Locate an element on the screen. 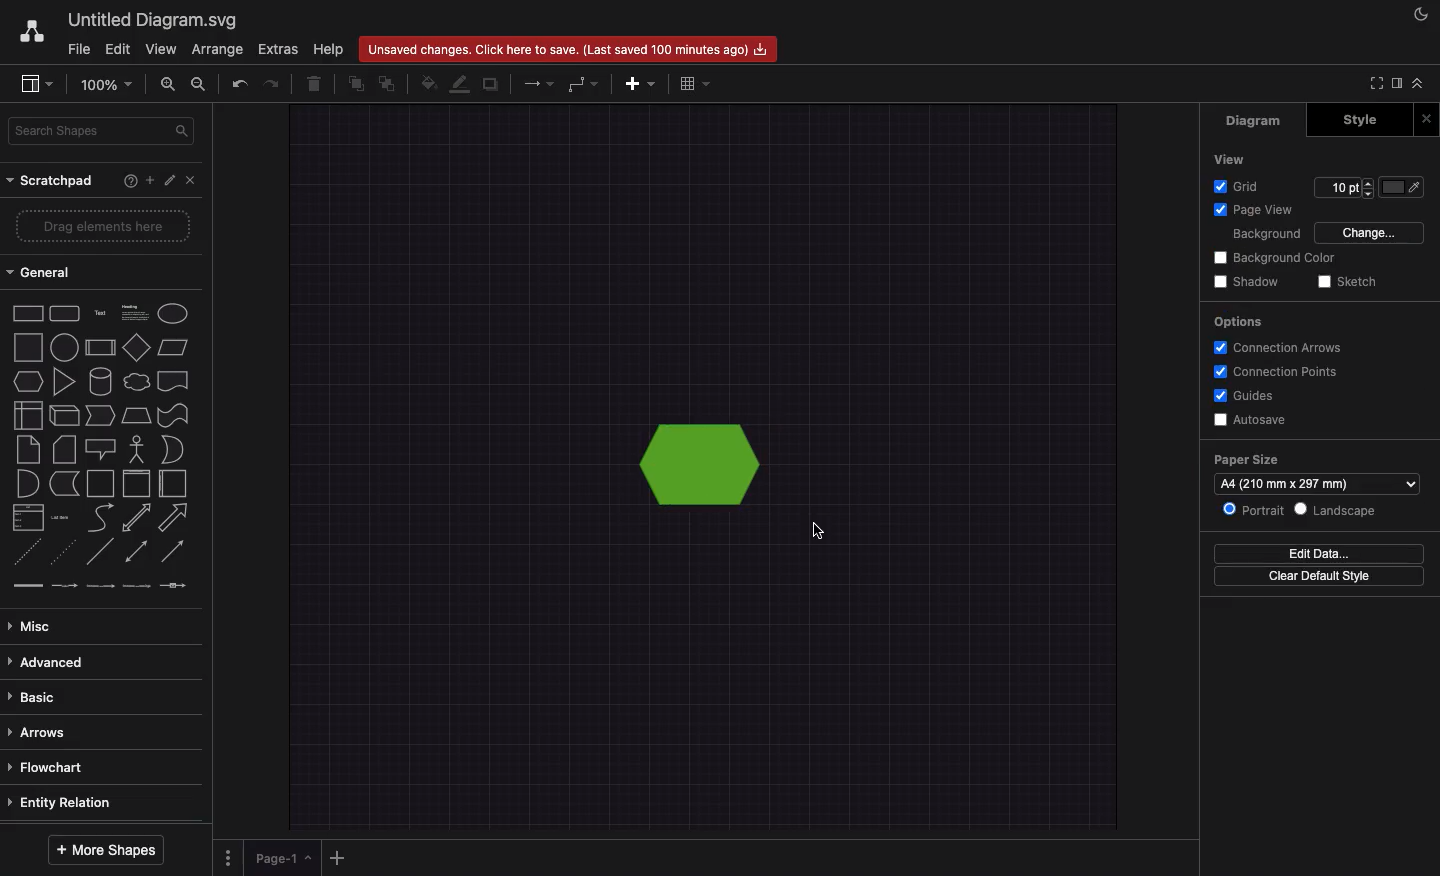 The image size is (1440, 876). Misc is located at coordinates (37, 628).